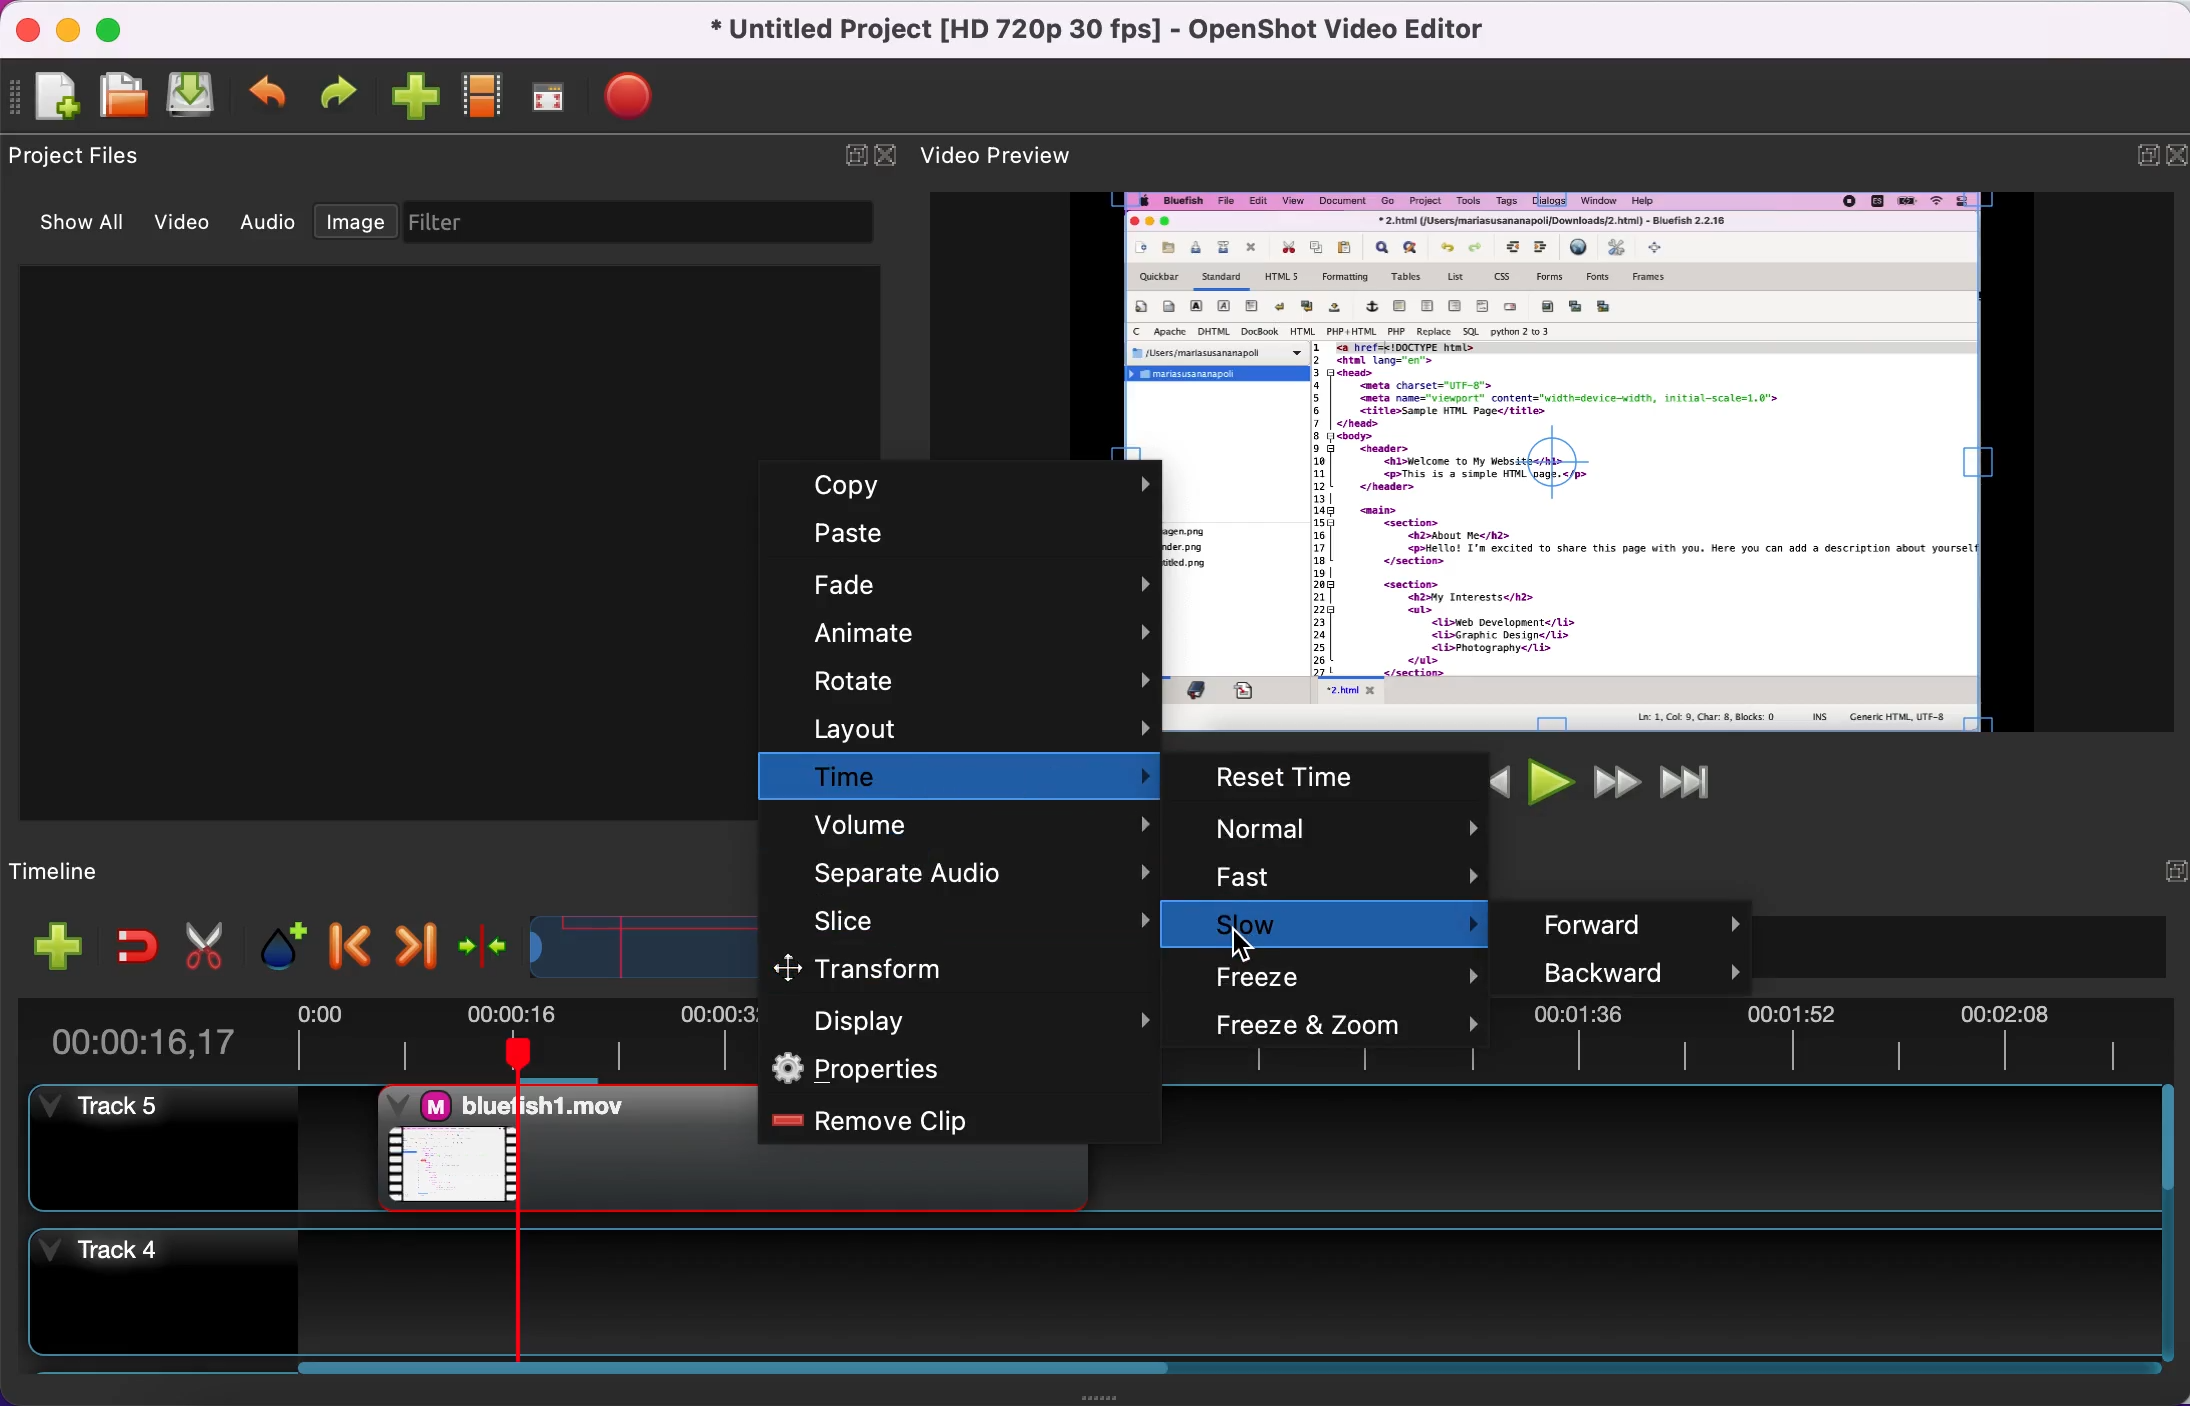  Describe the element at coordinates (417, 99) in the screenshot. I see `import files` at that location.